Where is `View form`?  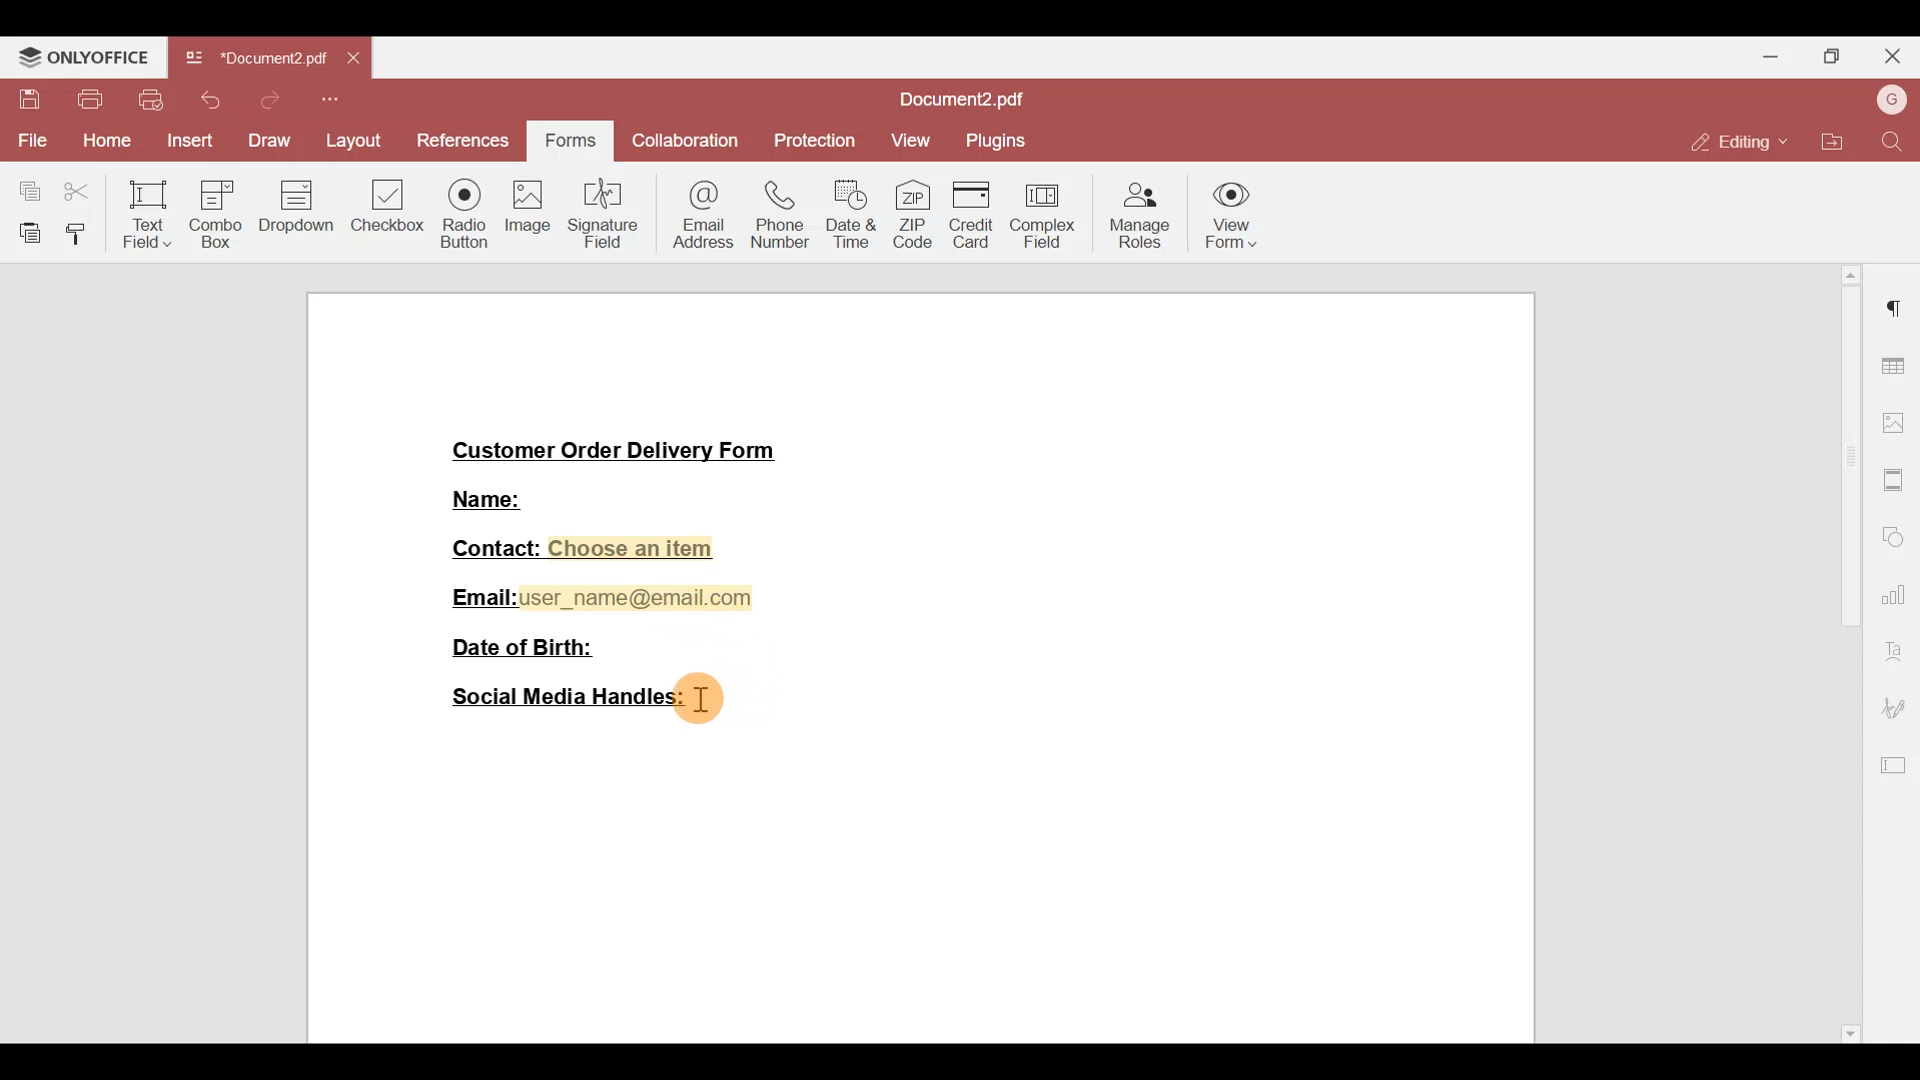
View form is located at coordinates (1241, 212).